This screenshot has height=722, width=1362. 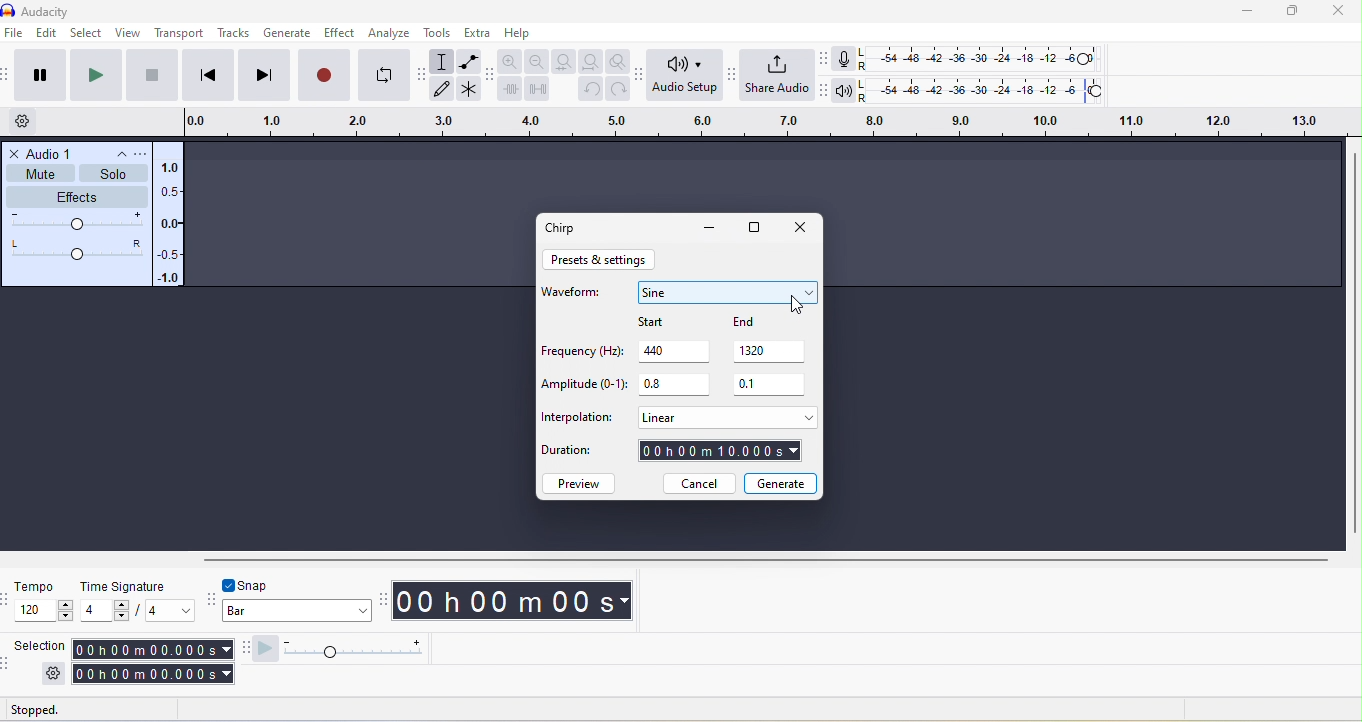 I want to click on frequency (Hz):, so click(x=580, y=353).